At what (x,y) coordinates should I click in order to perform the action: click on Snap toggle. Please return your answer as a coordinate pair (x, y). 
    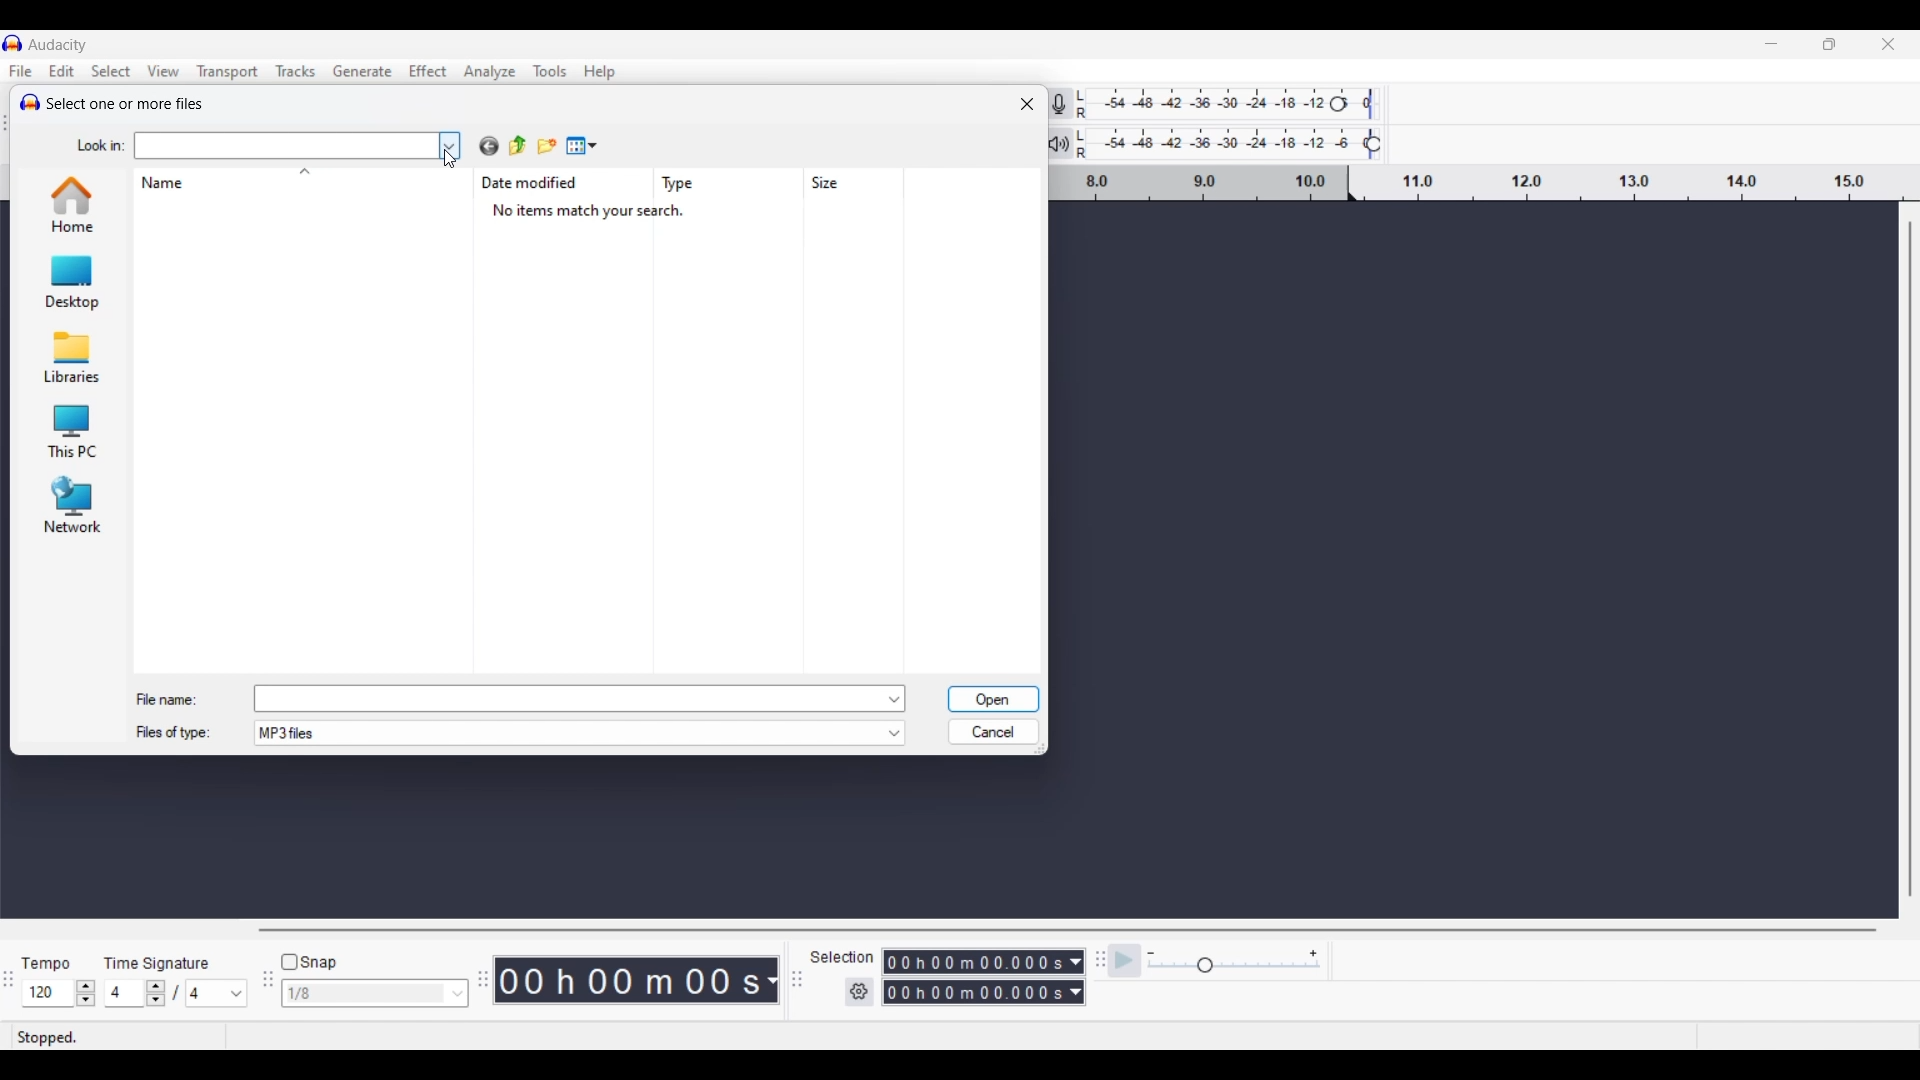
    Looking at the image, I should click on (309, 963).